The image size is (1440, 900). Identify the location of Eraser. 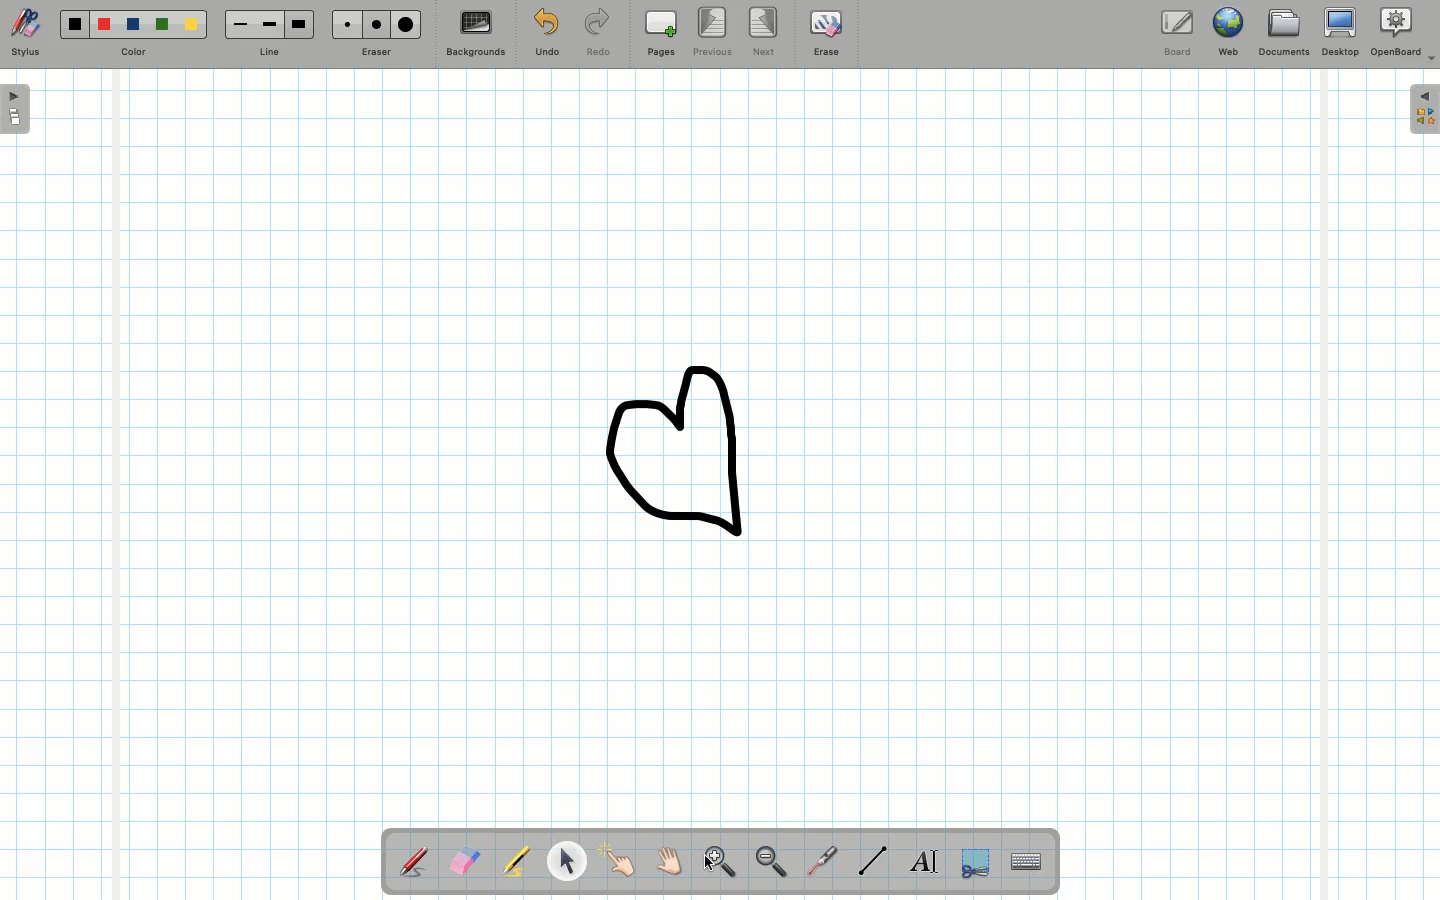
(464, 861).